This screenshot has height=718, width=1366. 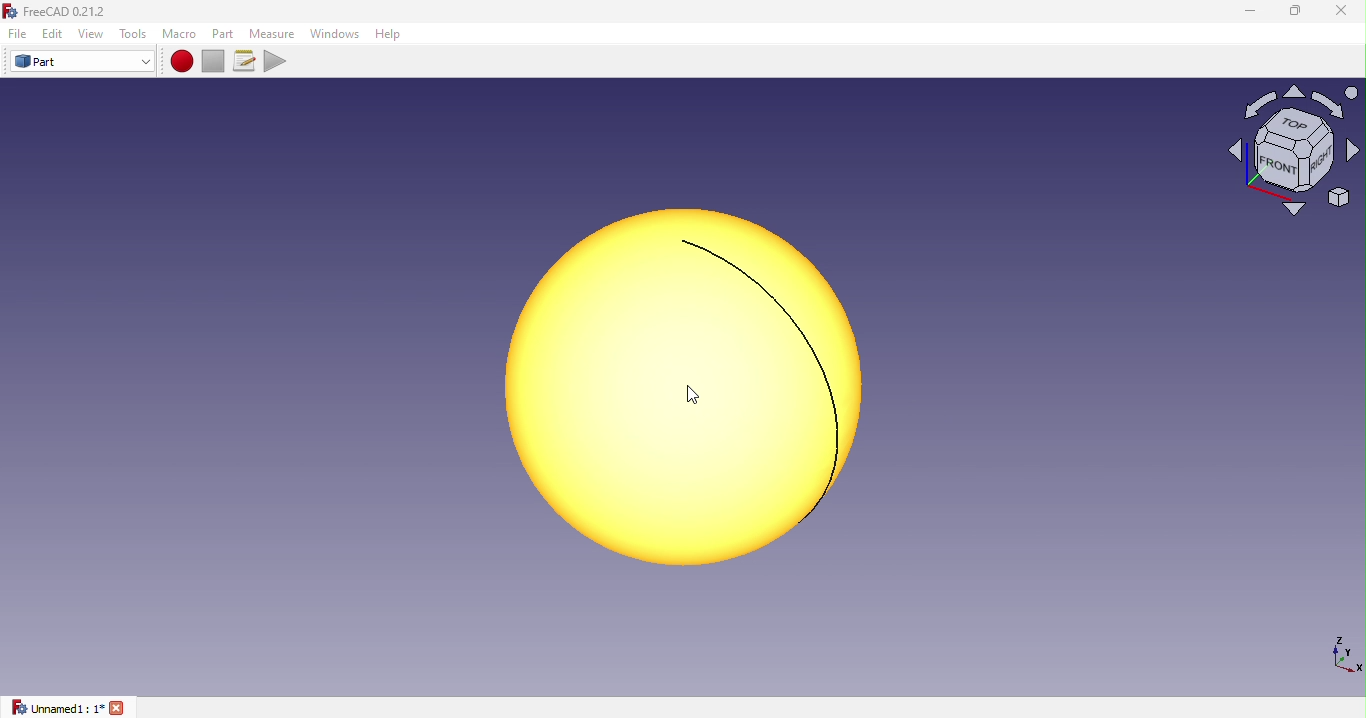 What do you see at coordinates (693, 395) in the screenshot?
I see `cursor` at bounding box center [693, 395].